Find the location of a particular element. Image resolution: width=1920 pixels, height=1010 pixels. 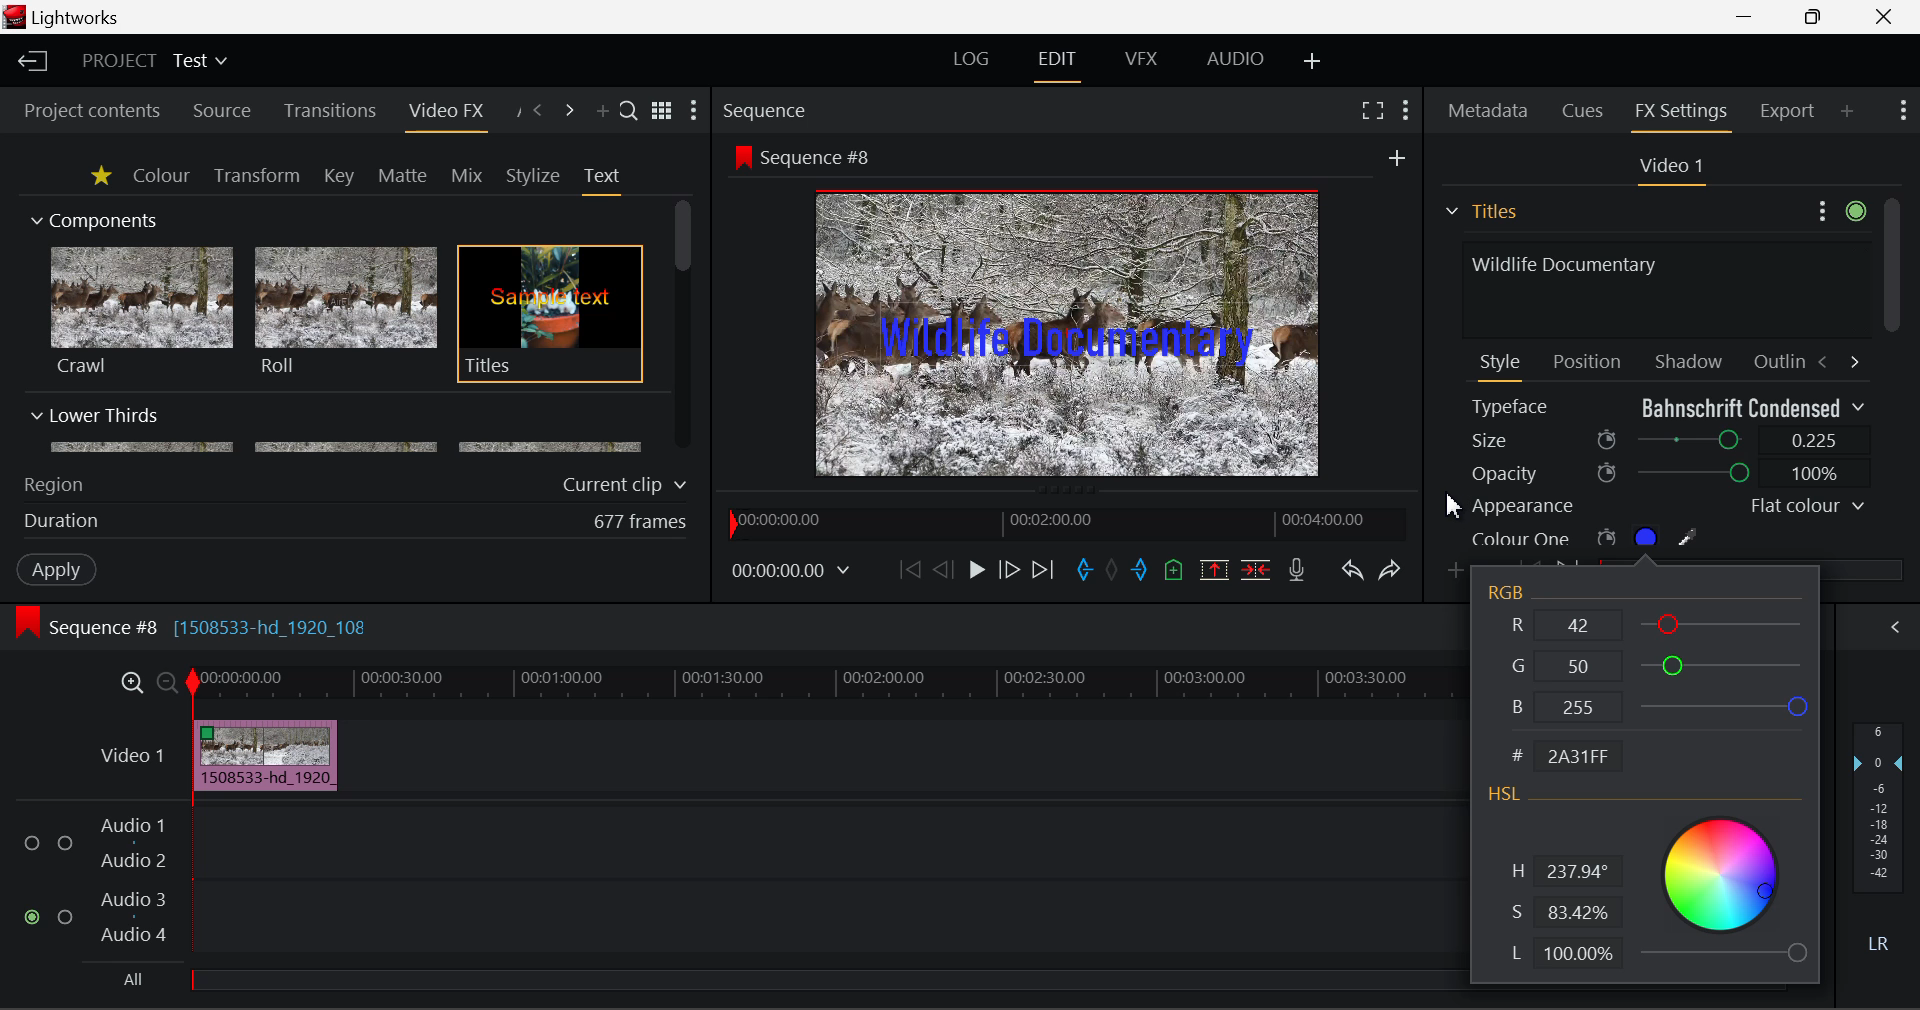

Remove all marks is located at coordinates (1114, 572).